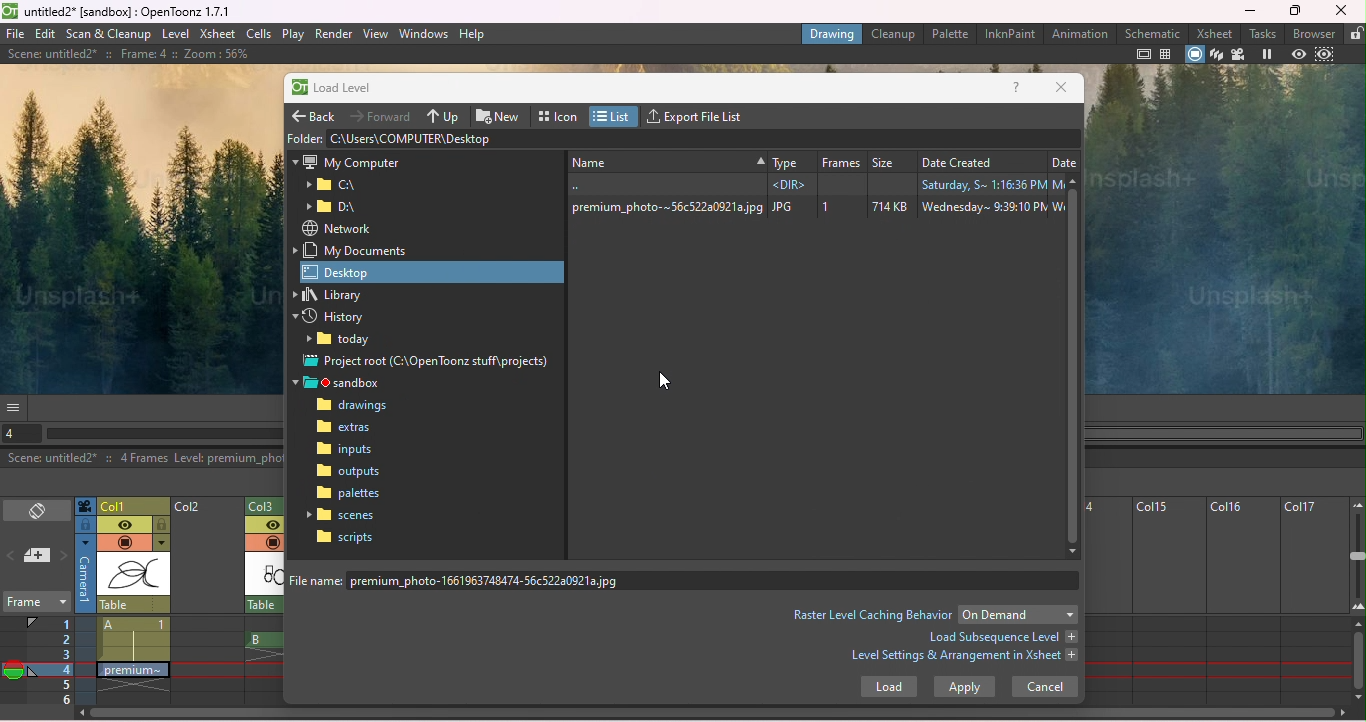 Image resolution: width=1366 pixels, height=722 pixels. Describe the element at coordinates (175, 35) in the screenshot. I see `Level` at that location.